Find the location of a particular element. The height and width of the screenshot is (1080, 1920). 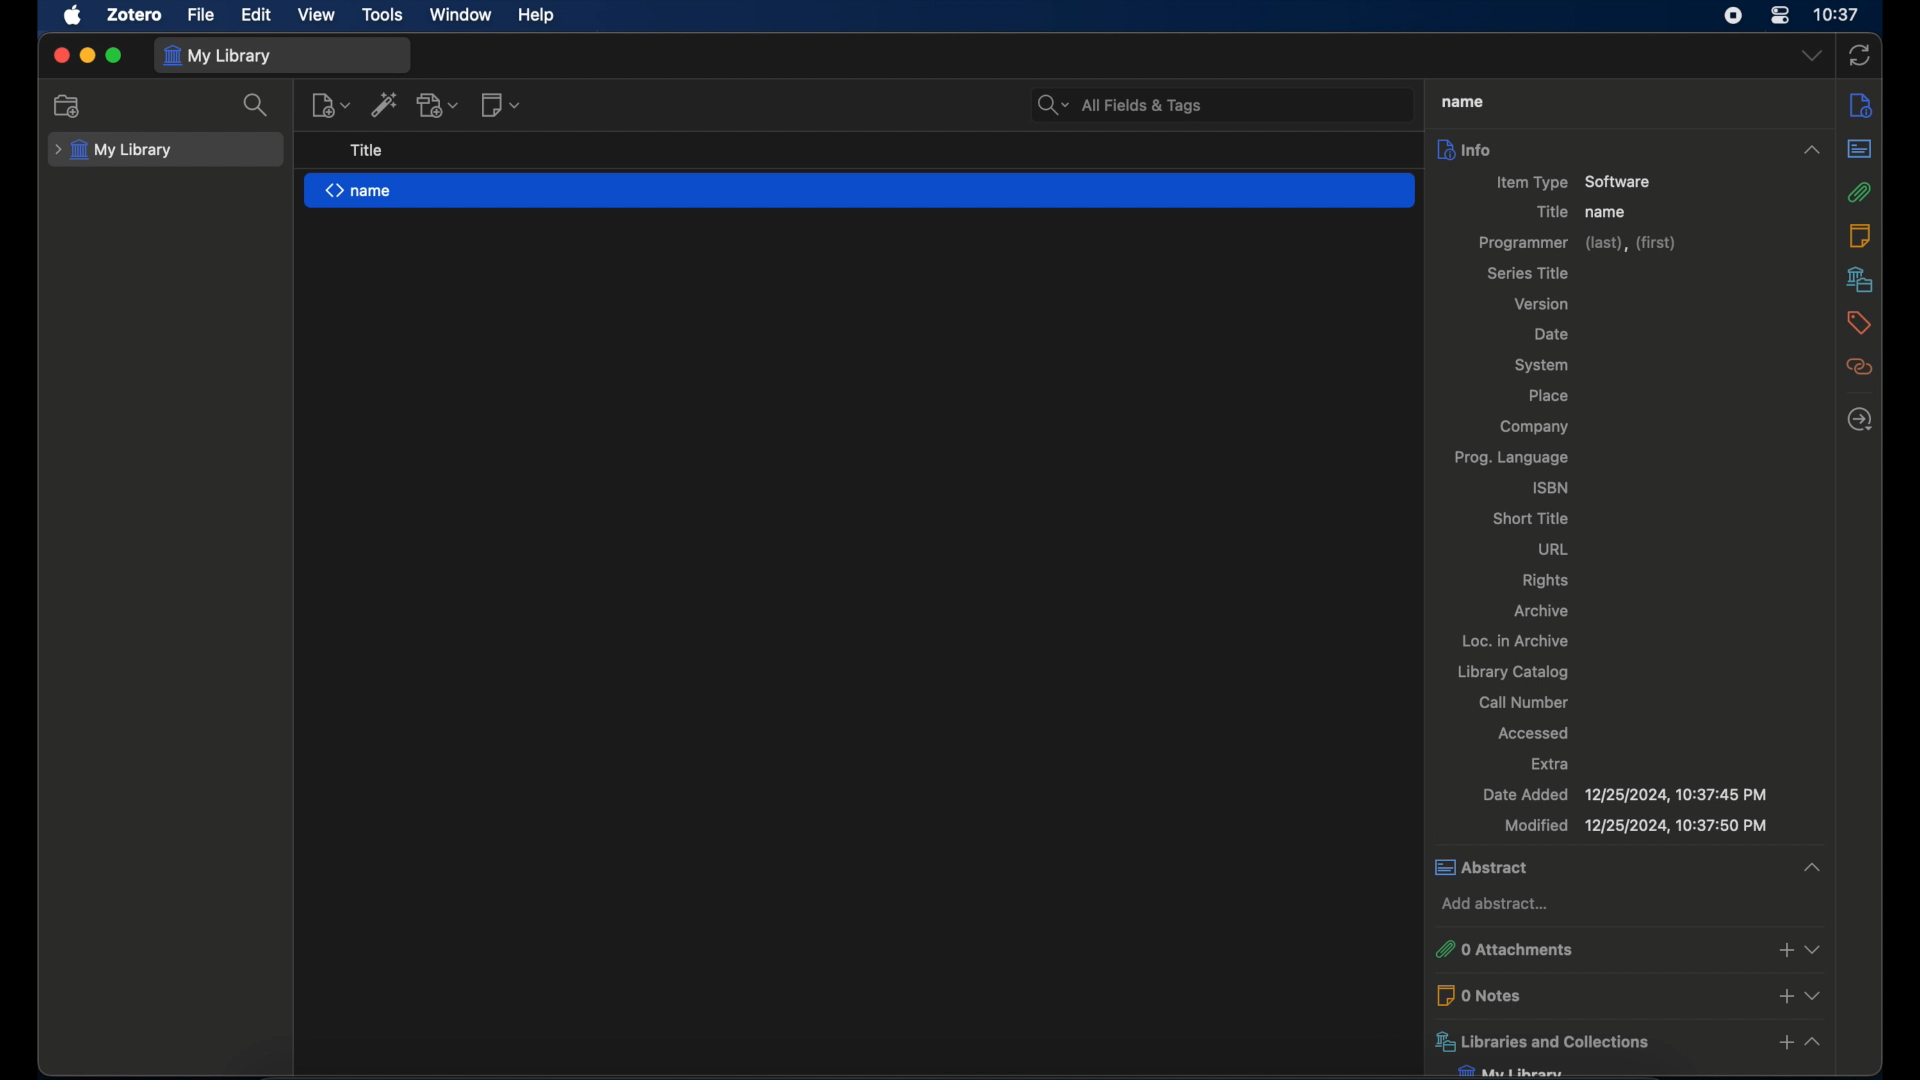

dropdown is located at coordinates (1813, 57).